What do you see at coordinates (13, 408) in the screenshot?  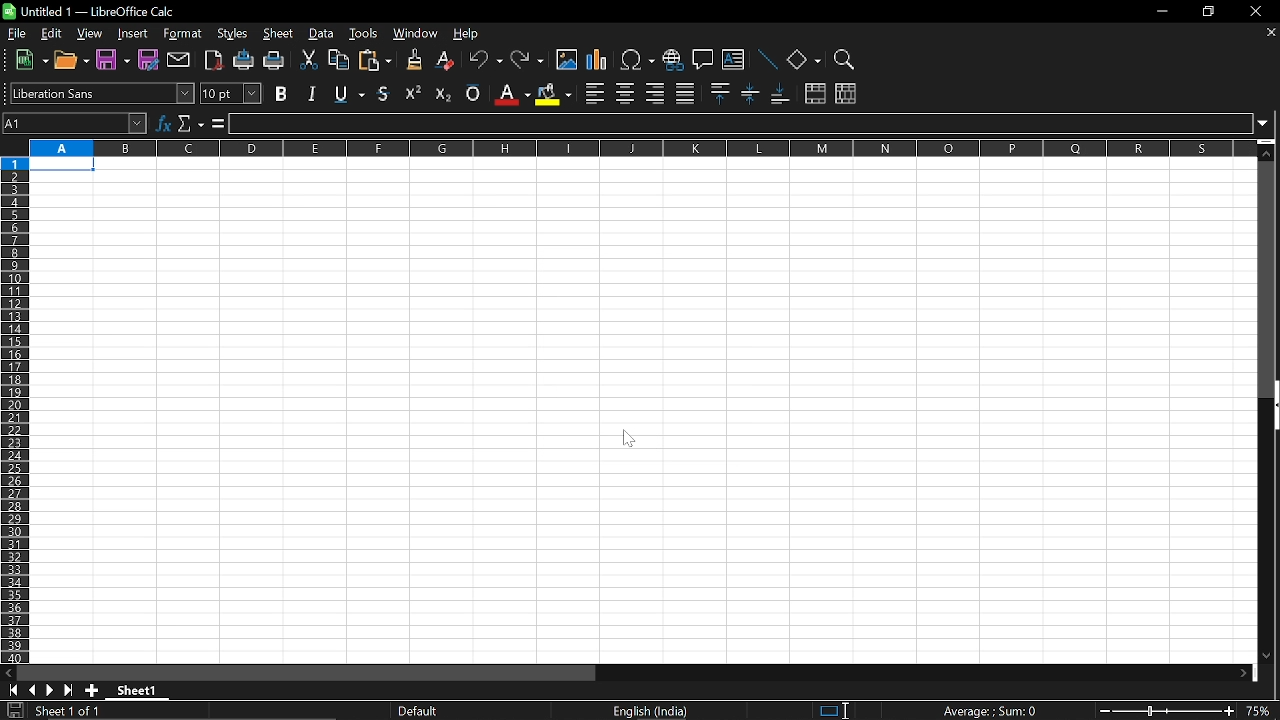 I see `rows` at bounding box center [13, 408].